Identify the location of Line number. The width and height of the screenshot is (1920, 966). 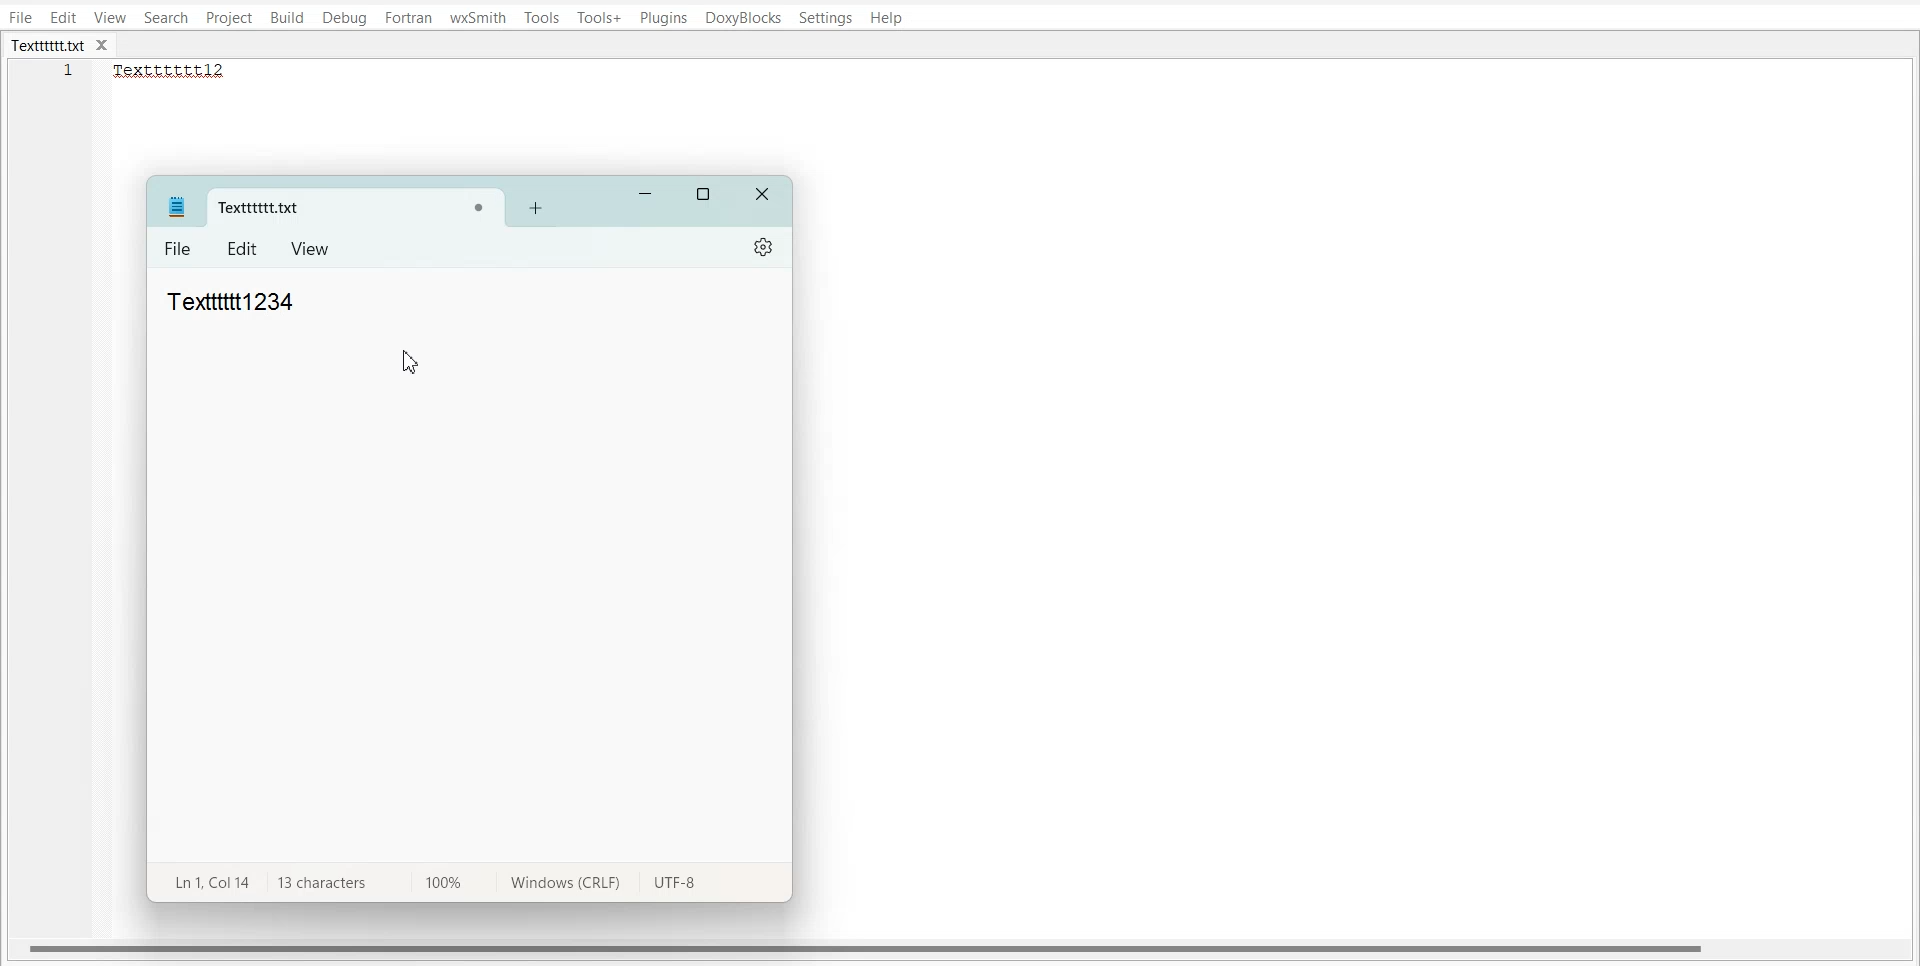
(70, 76).